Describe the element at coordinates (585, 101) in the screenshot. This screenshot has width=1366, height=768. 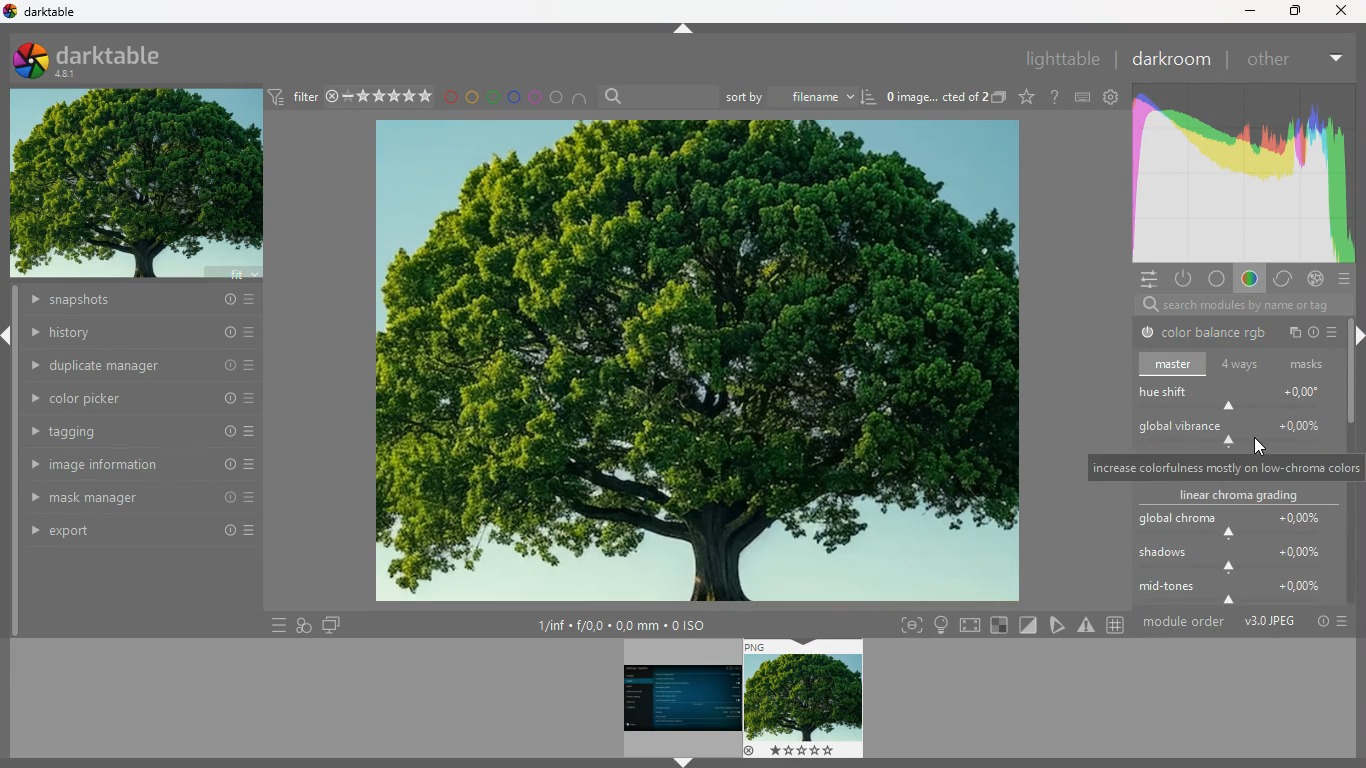
I see `semi circle` at that location.